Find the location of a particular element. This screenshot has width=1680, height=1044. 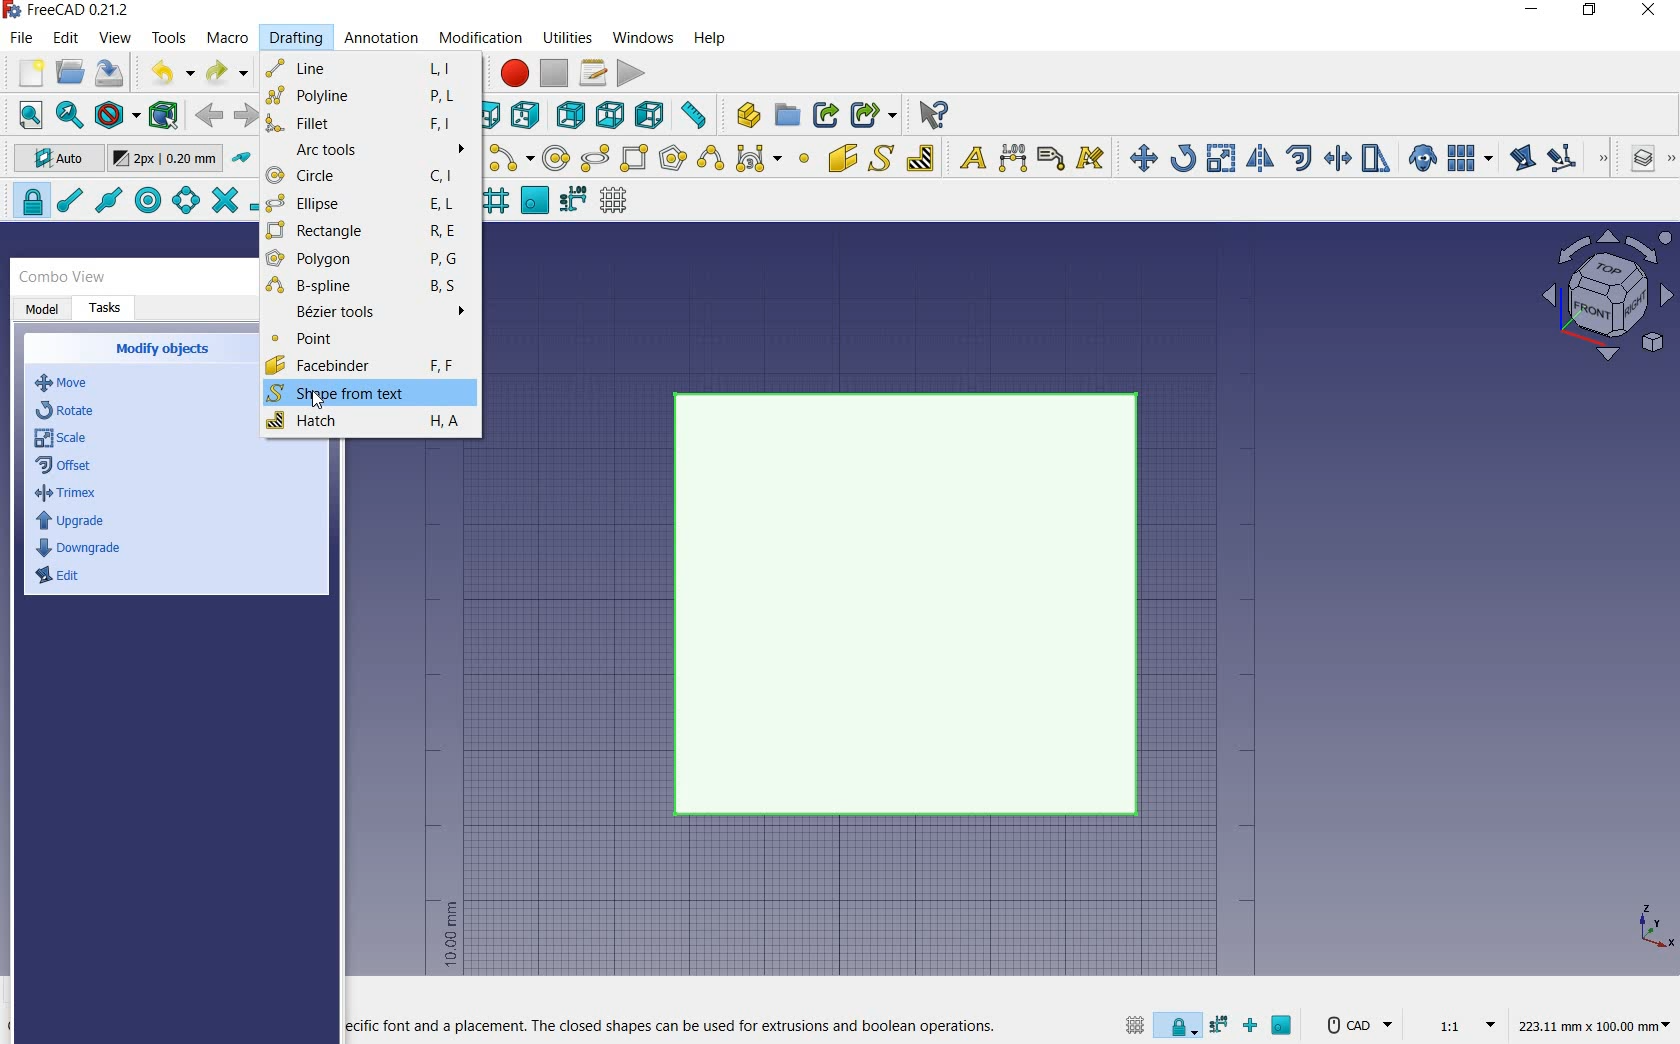

snap angle is located at coordinates (183, 202).